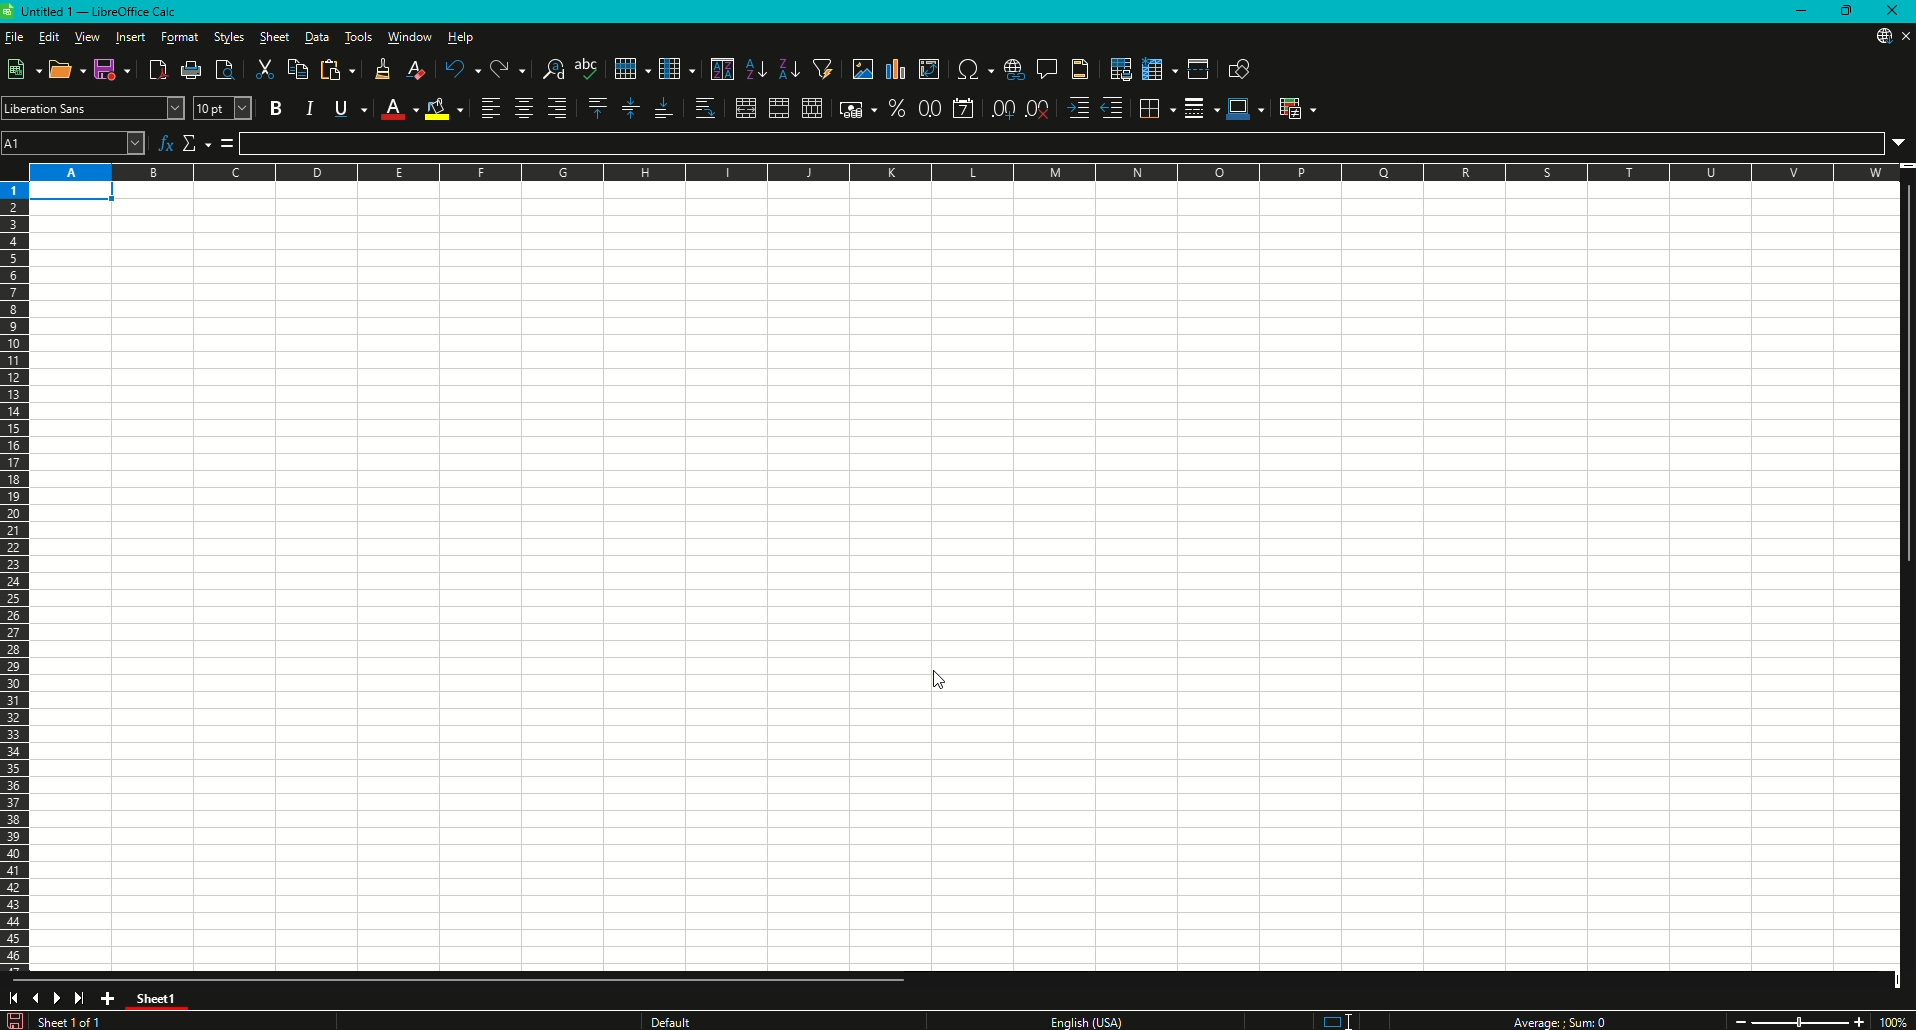 The width and height of the screenshot is (1916, 1030). Describe the element at coordinates (897, 108) in the screenshot. I see `Format as Percentage` at that location.